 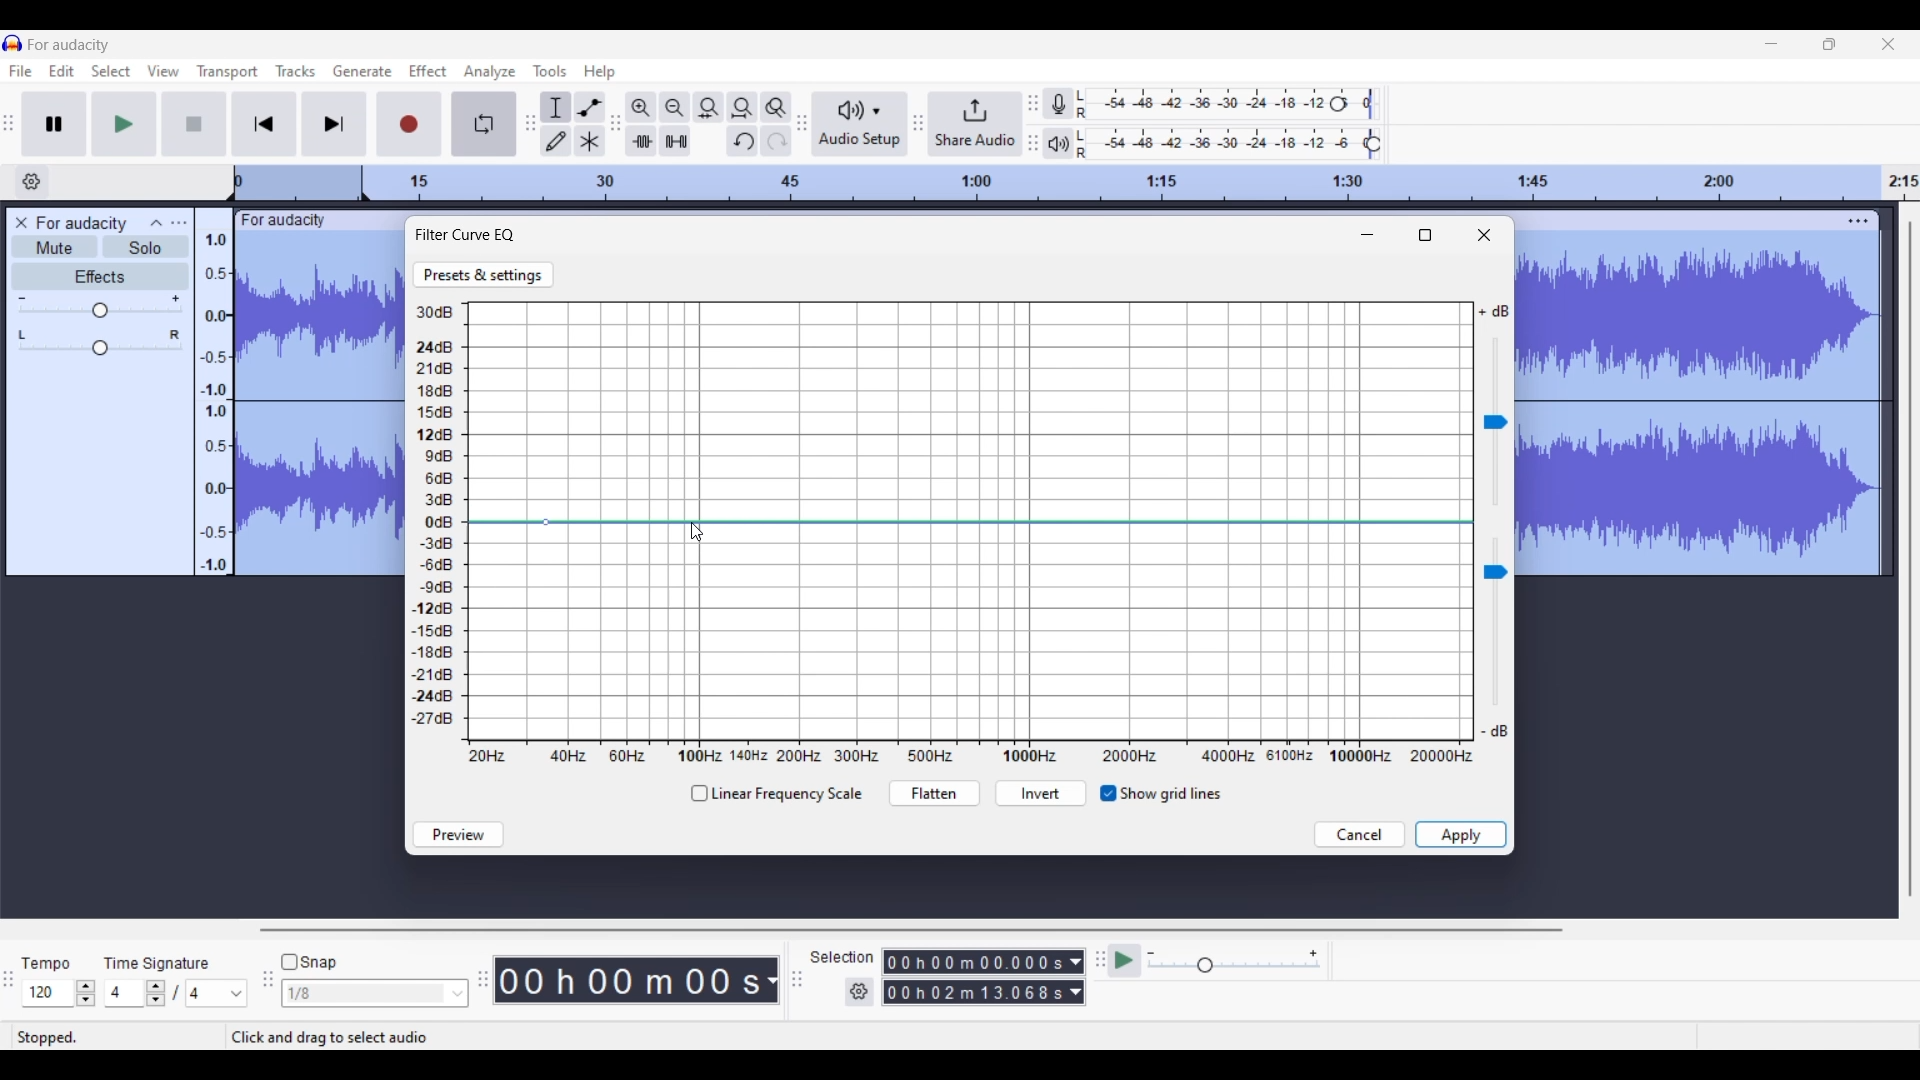 I want to click on Selection settings, so click(x=859, y=992).